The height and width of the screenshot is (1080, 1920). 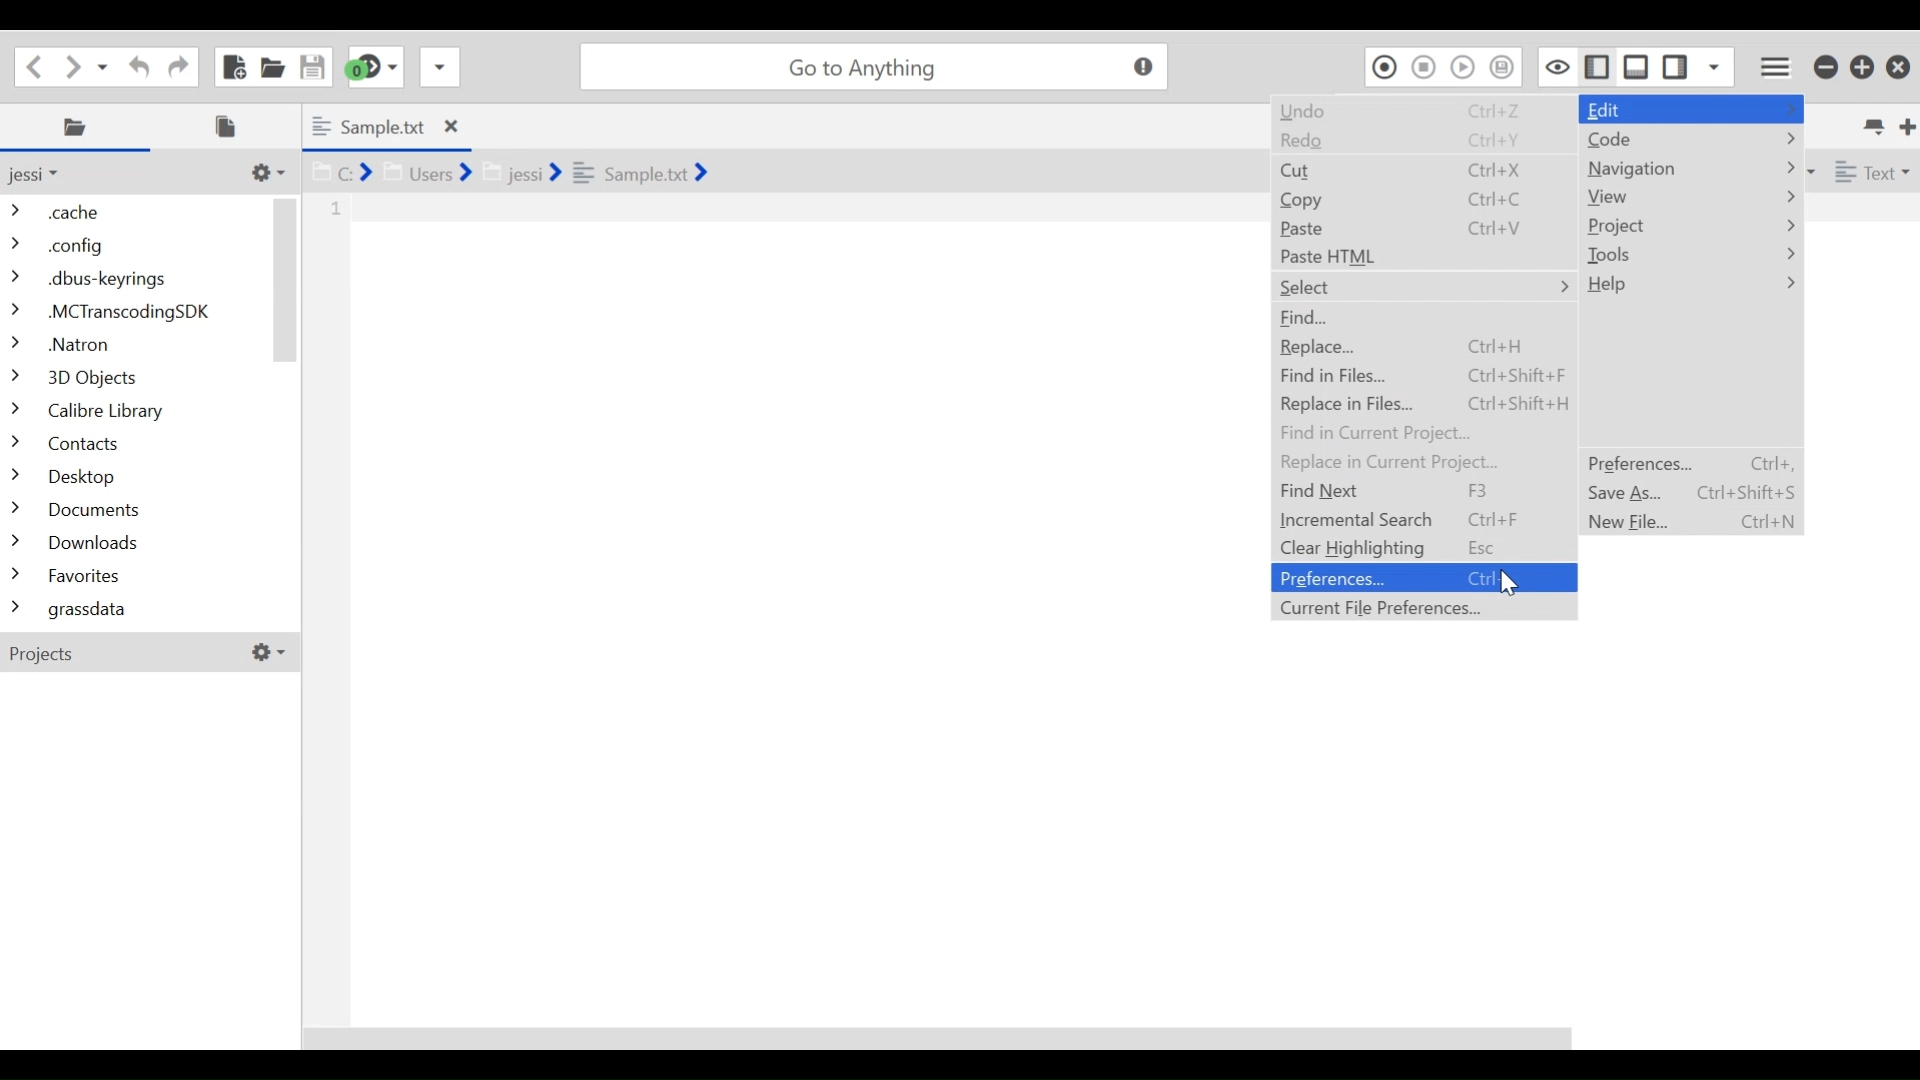 What do you see at coordinates (1421, 376) in the screenshot?
I see `Find in Files` at bounding box center [1421, 376].